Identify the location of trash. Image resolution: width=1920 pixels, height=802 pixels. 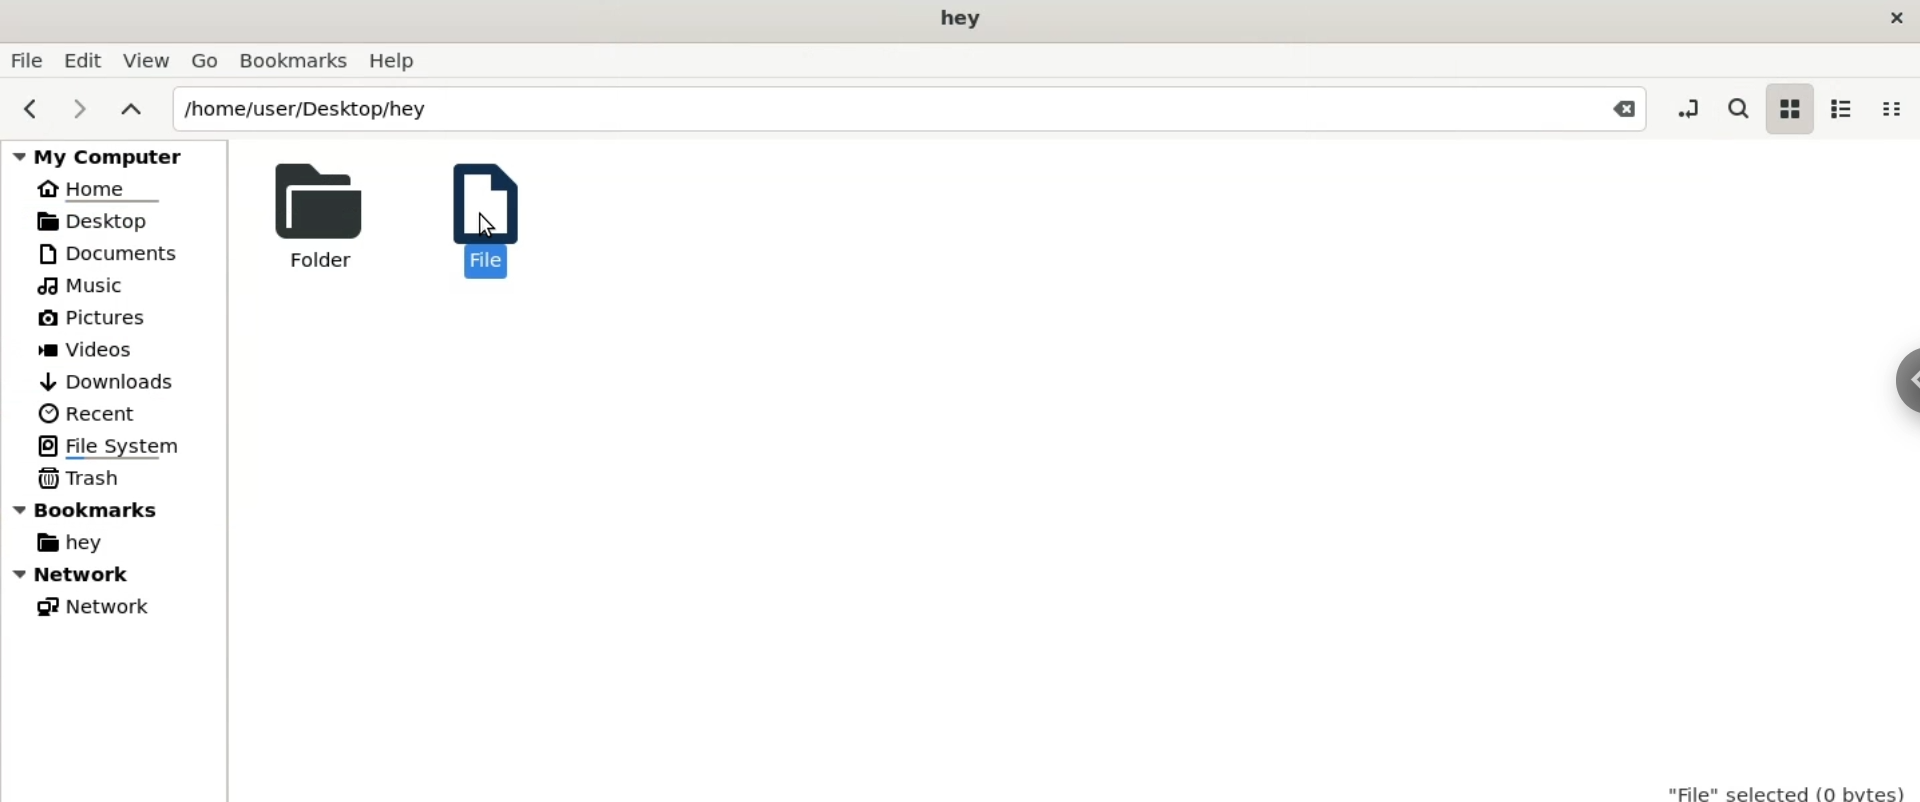
(79, 476).